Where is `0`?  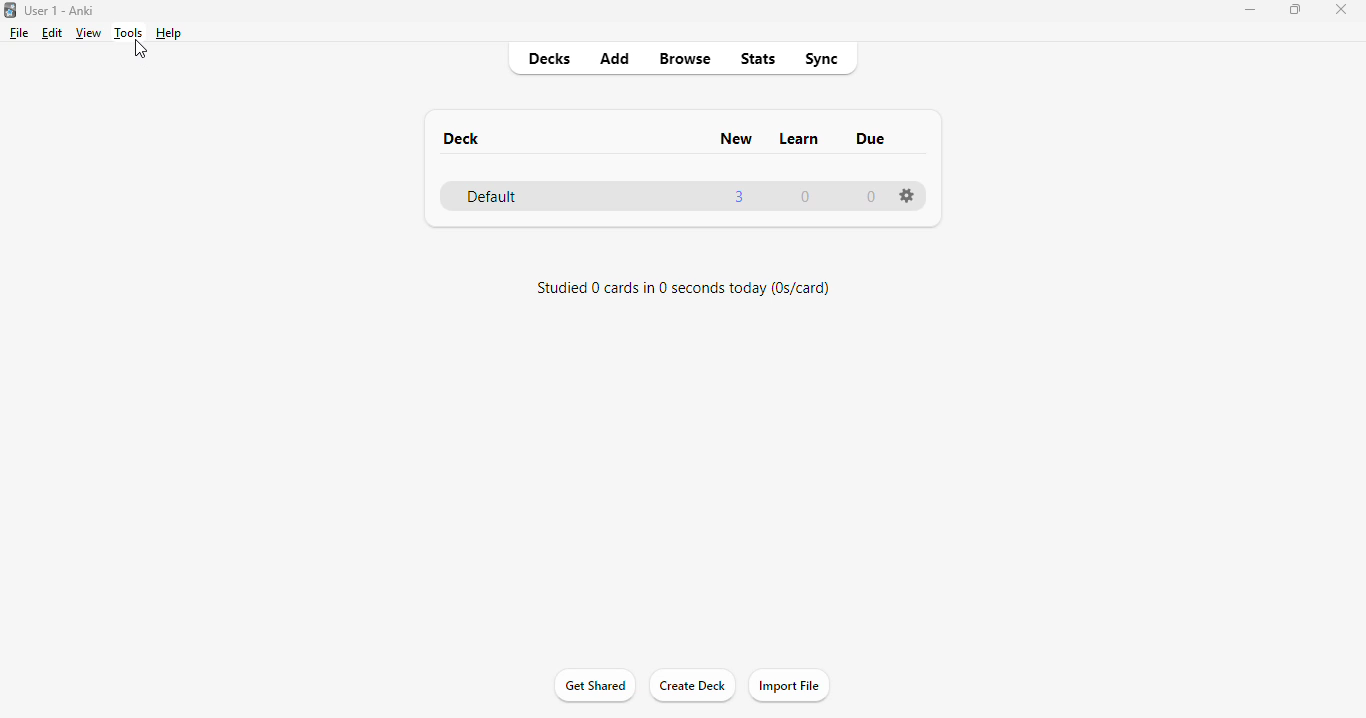
0 is located at coordinates (871, 197).